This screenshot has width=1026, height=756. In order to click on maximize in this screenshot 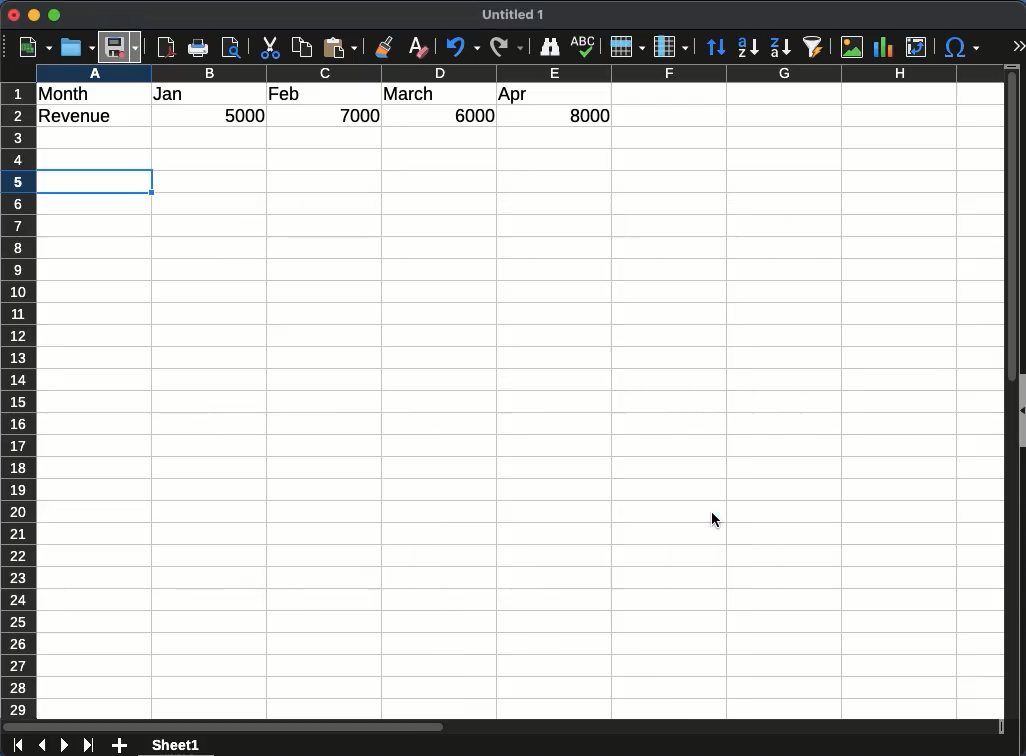, I will do `click(56, 15)`.